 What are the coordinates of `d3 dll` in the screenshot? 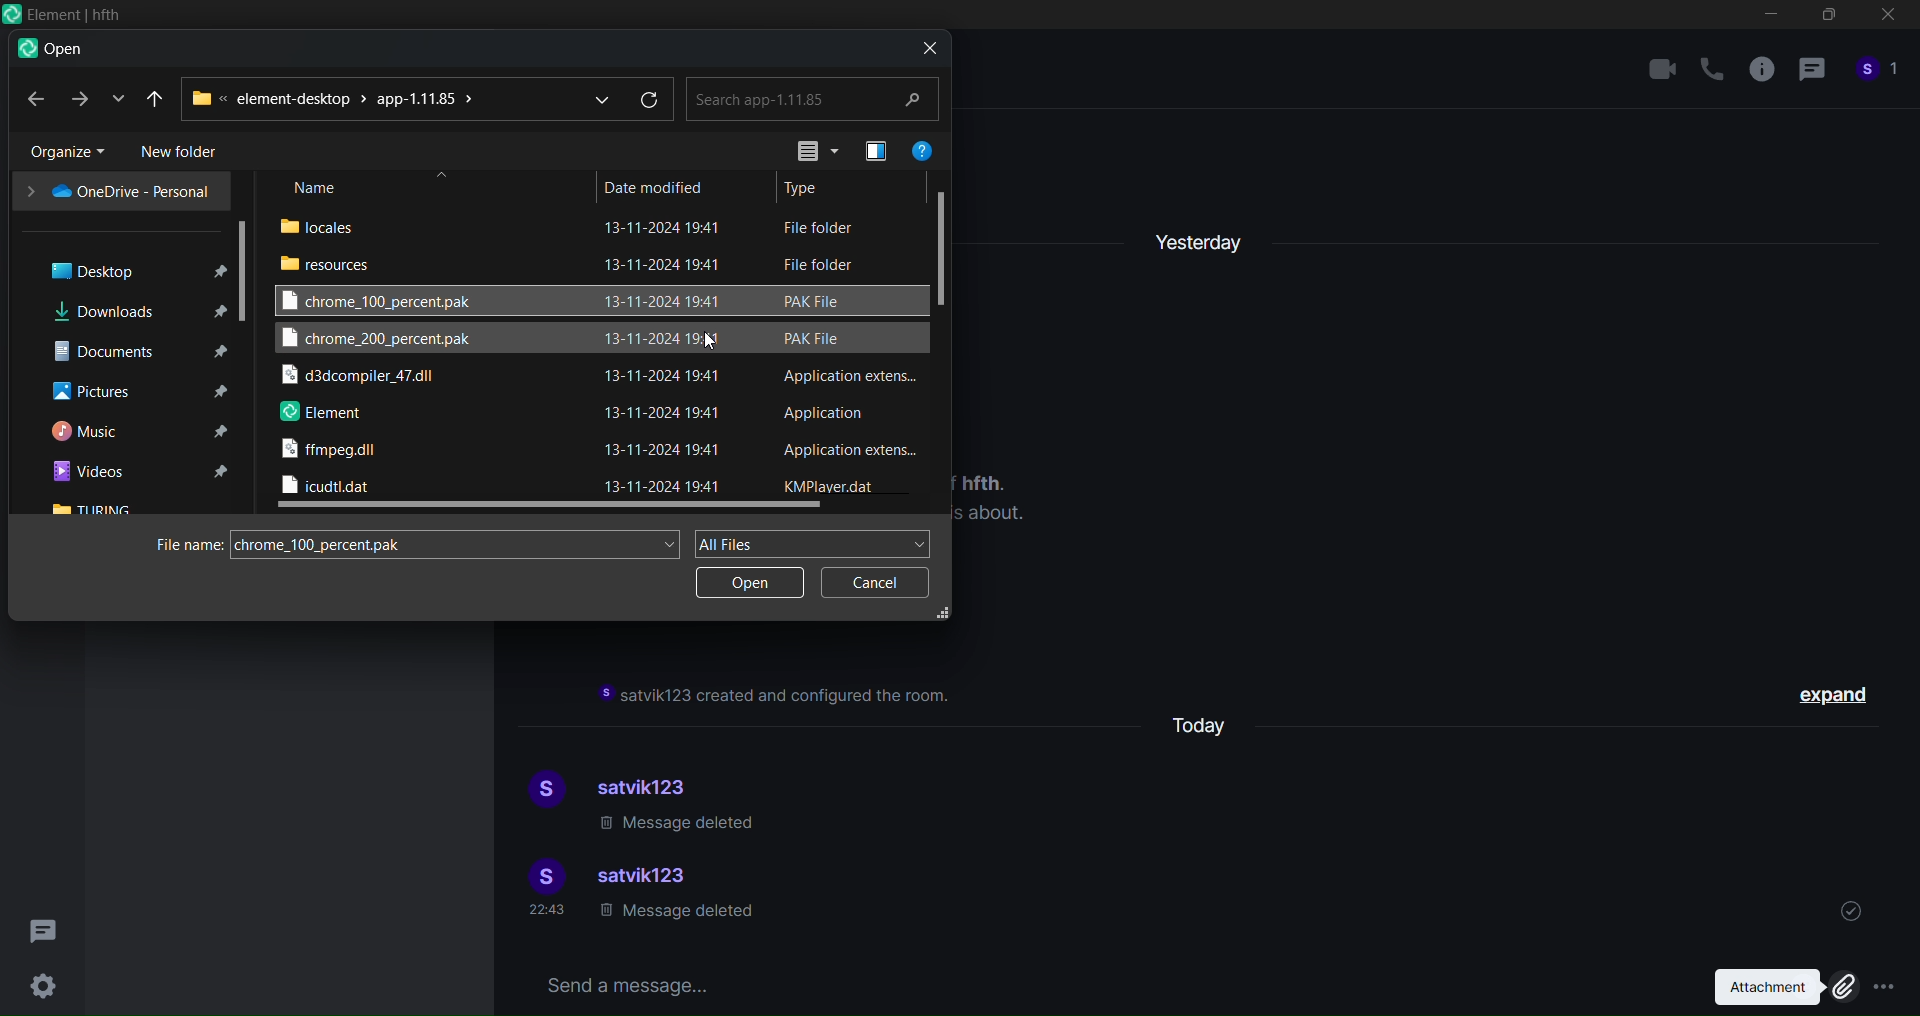 It's located at (363, 378).